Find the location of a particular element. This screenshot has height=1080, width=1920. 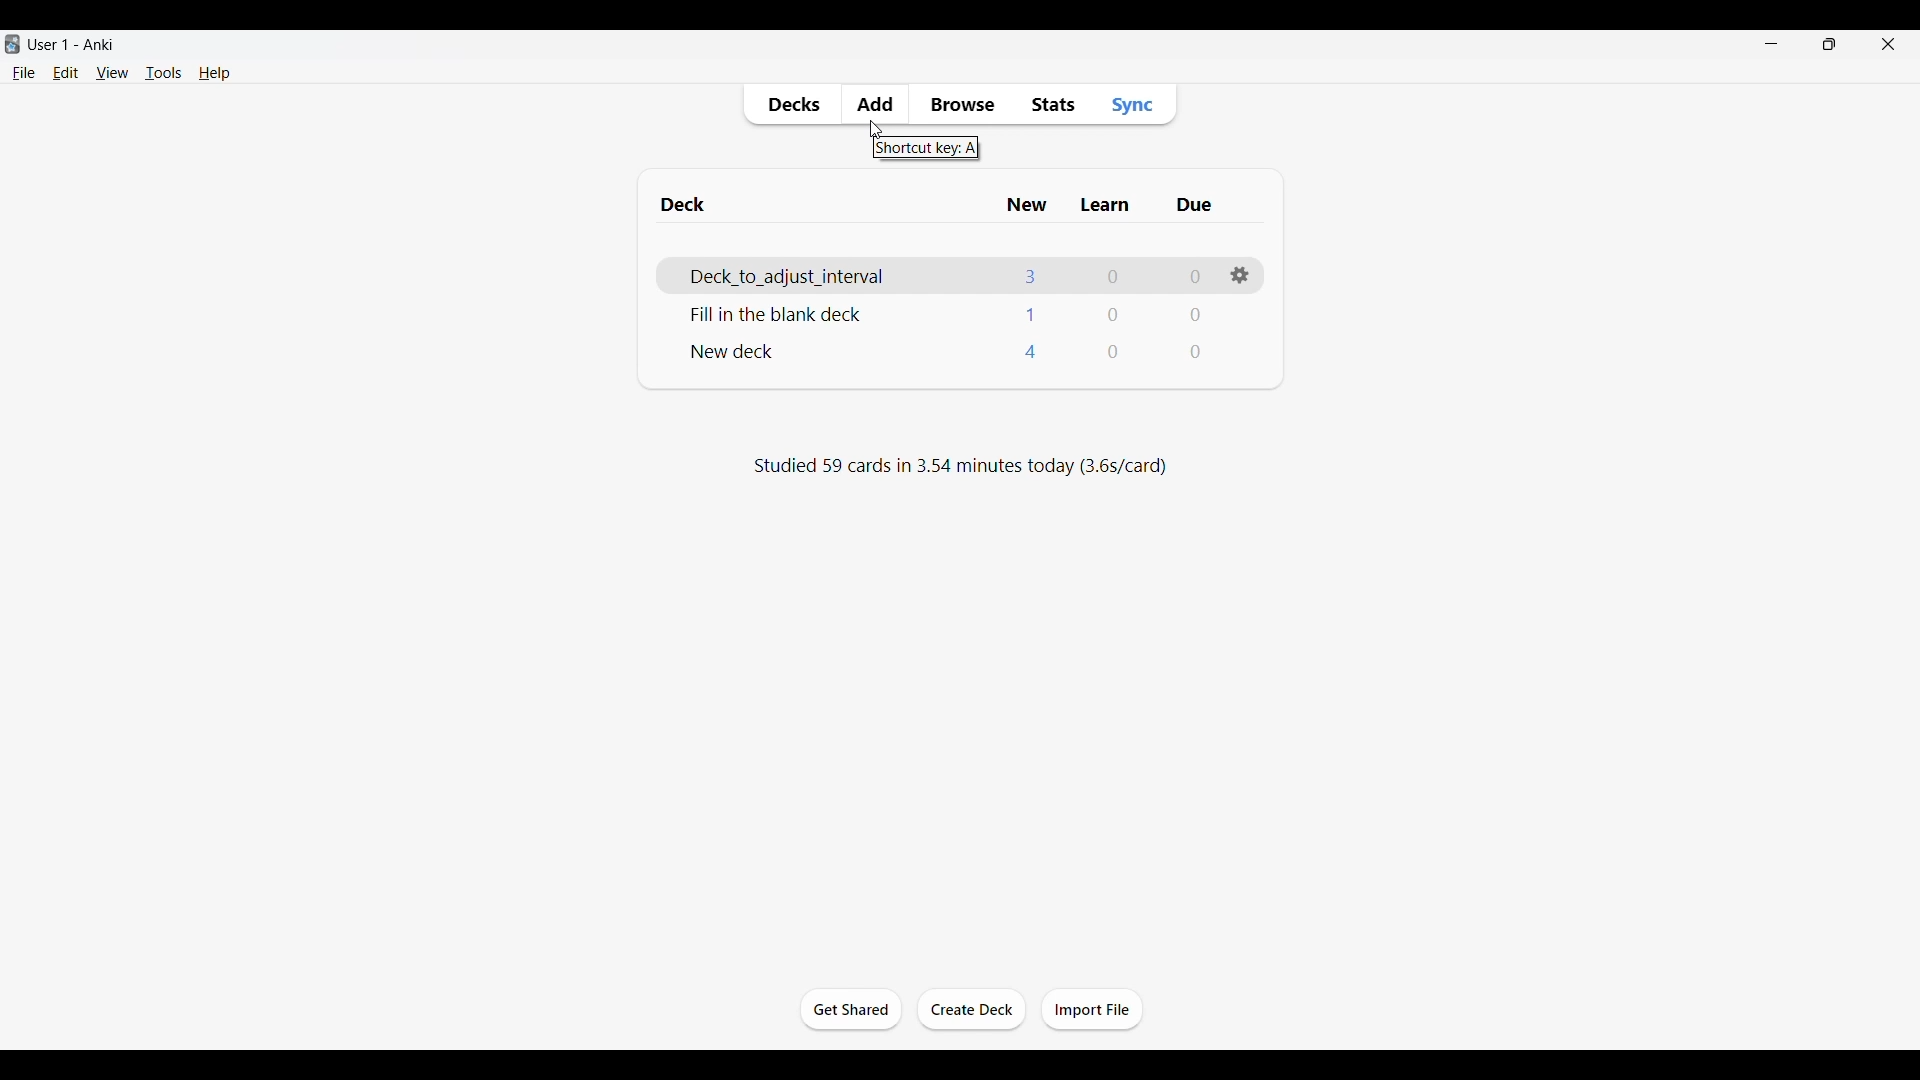

Deck is located at coordinates (779, 313).